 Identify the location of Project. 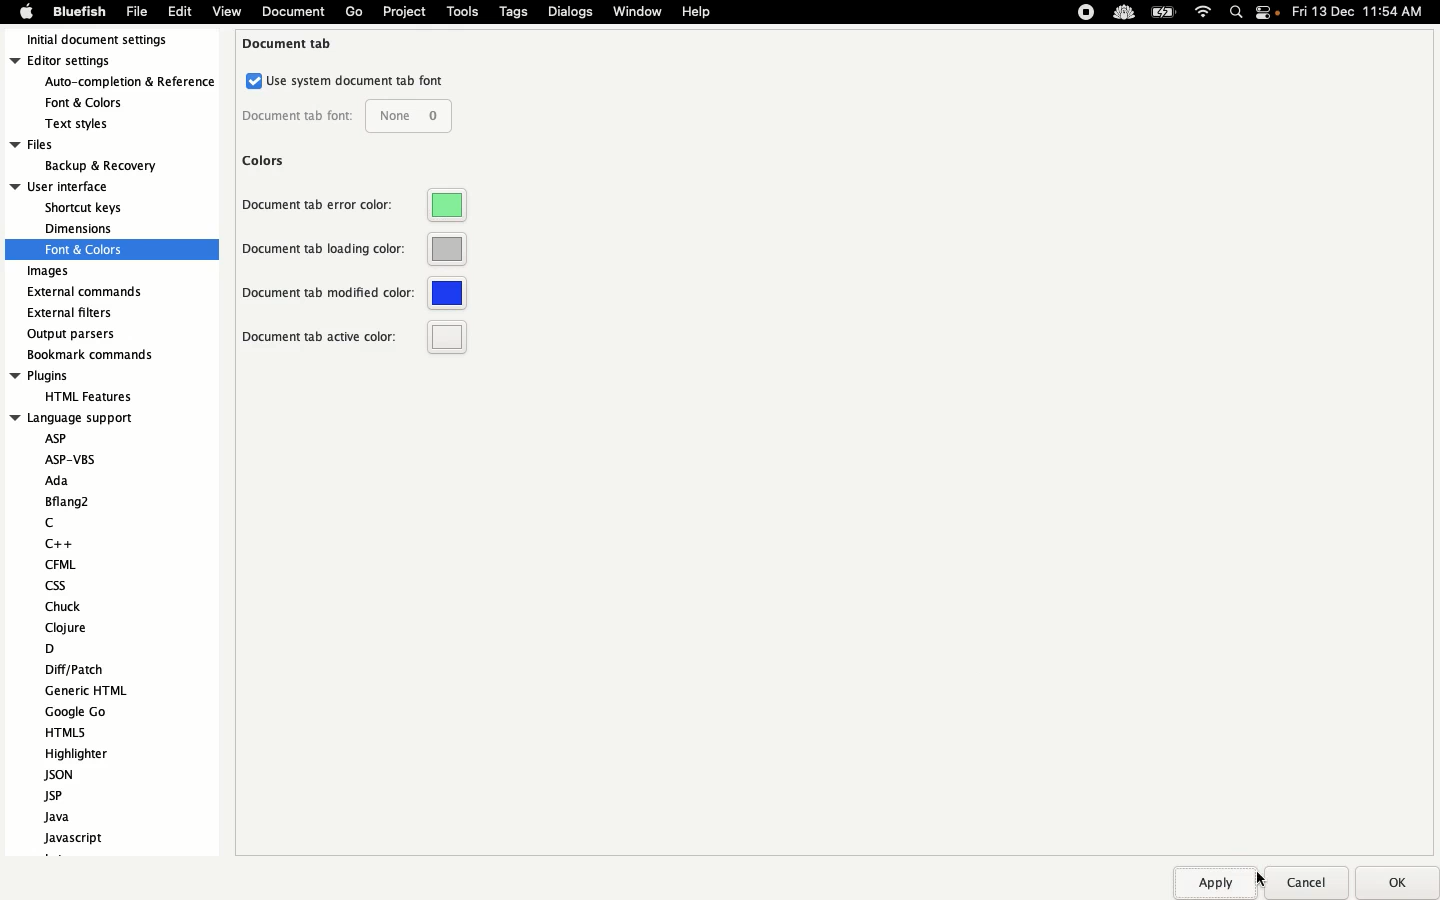
(403, 12).